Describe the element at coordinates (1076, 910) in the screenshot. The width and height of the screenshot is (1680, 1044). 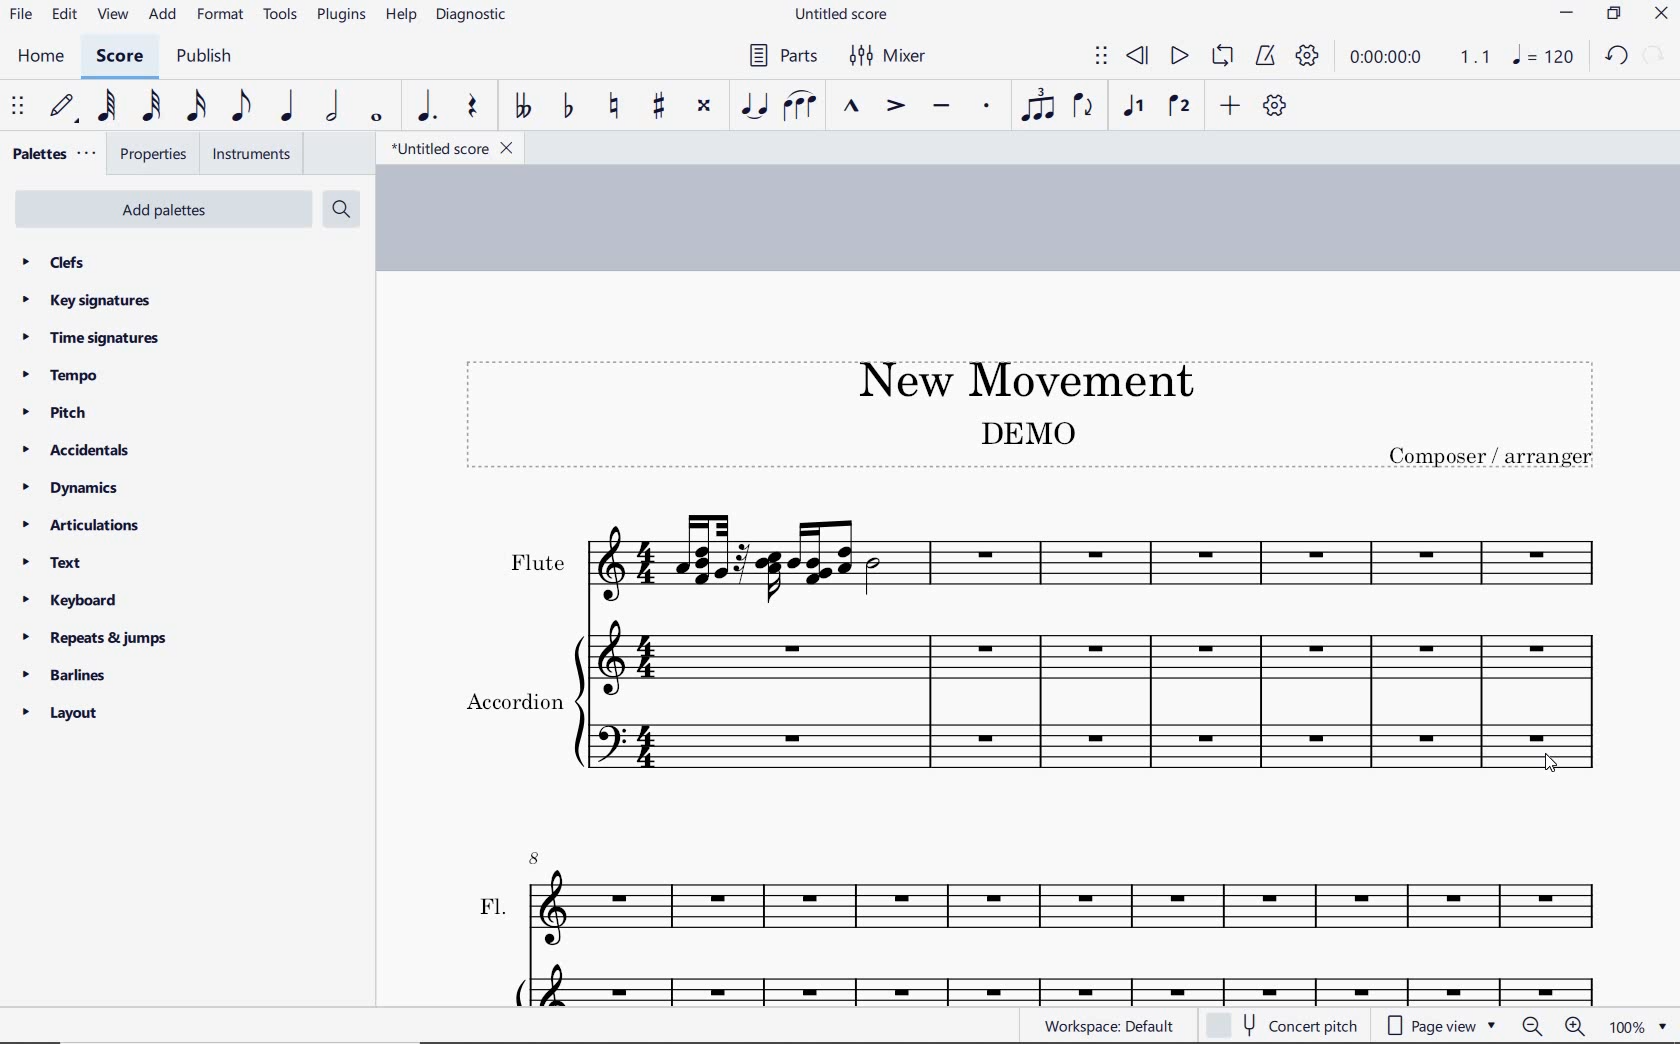
I see `FL` at that location.